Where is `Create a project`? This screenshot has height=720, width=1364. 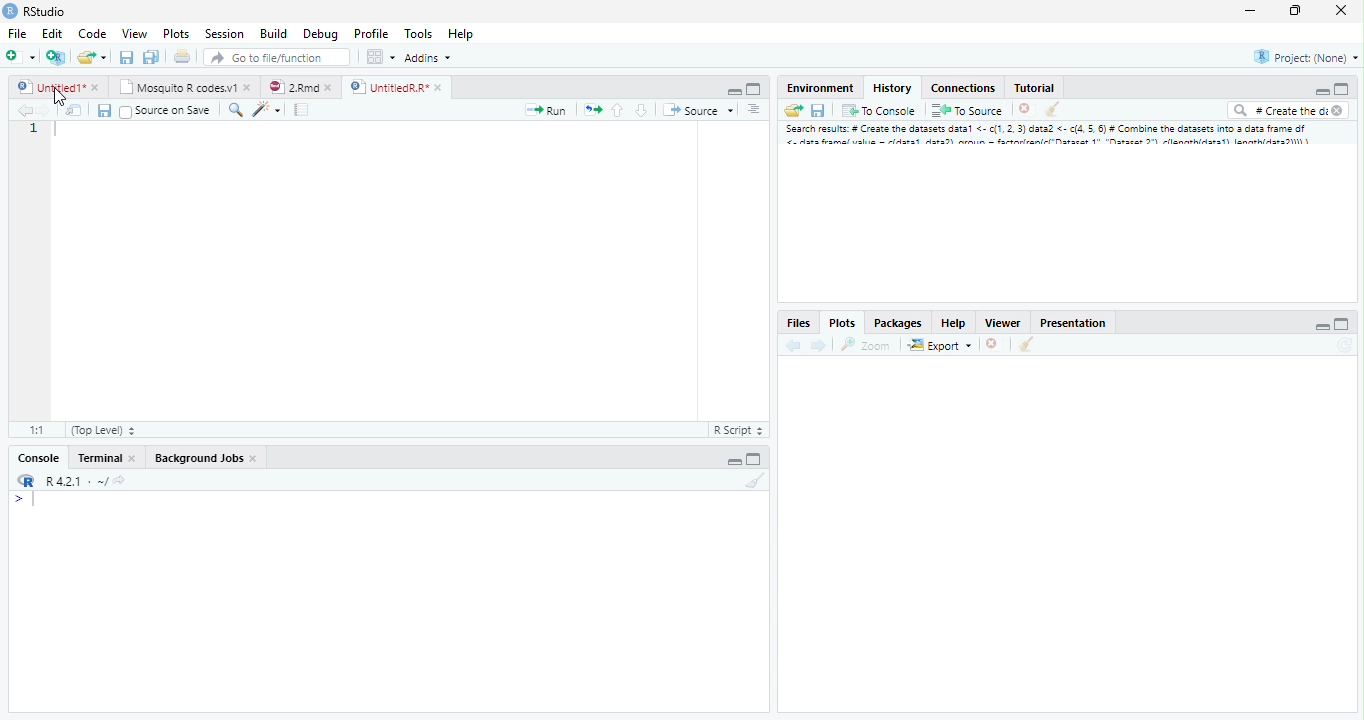 Create a project is located at coordinates (56, 55).